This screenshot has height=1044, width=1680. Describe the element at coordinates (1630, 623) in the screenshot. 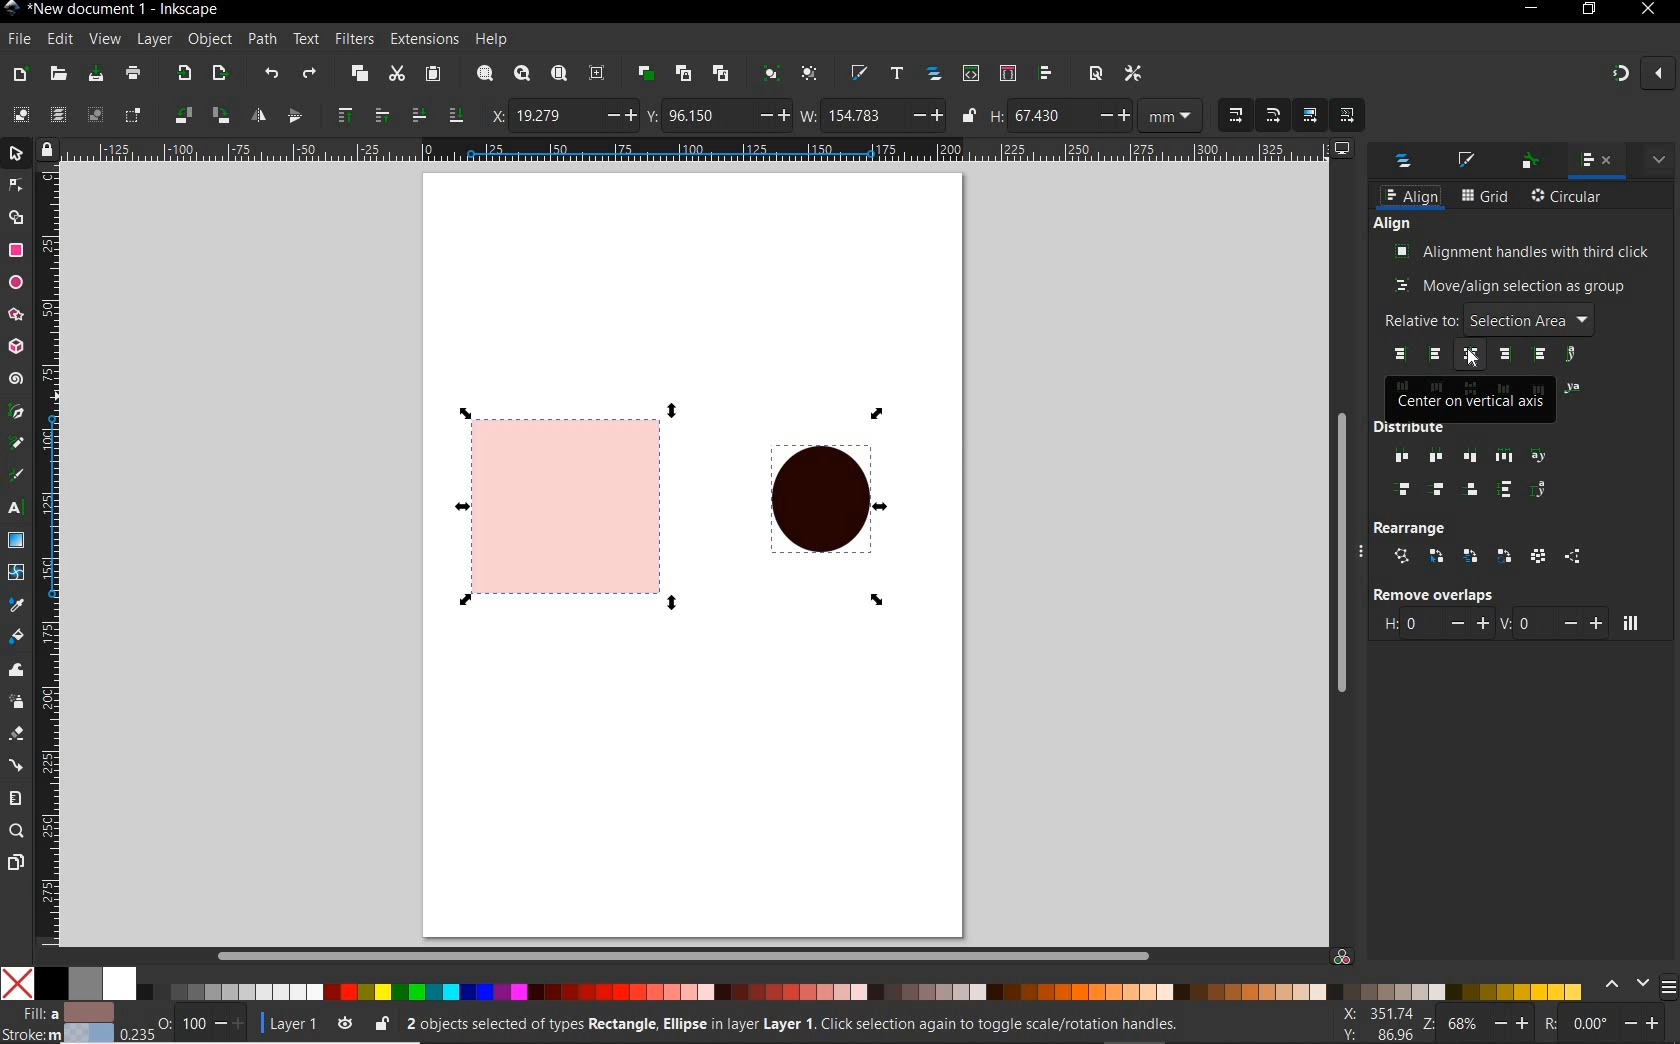

I see `MOVE OBJECTS AS LITTLE AS POSSIBLE SO THAT THEIR BOUNDING BOXES DO NOT OVERLAP` at that location.